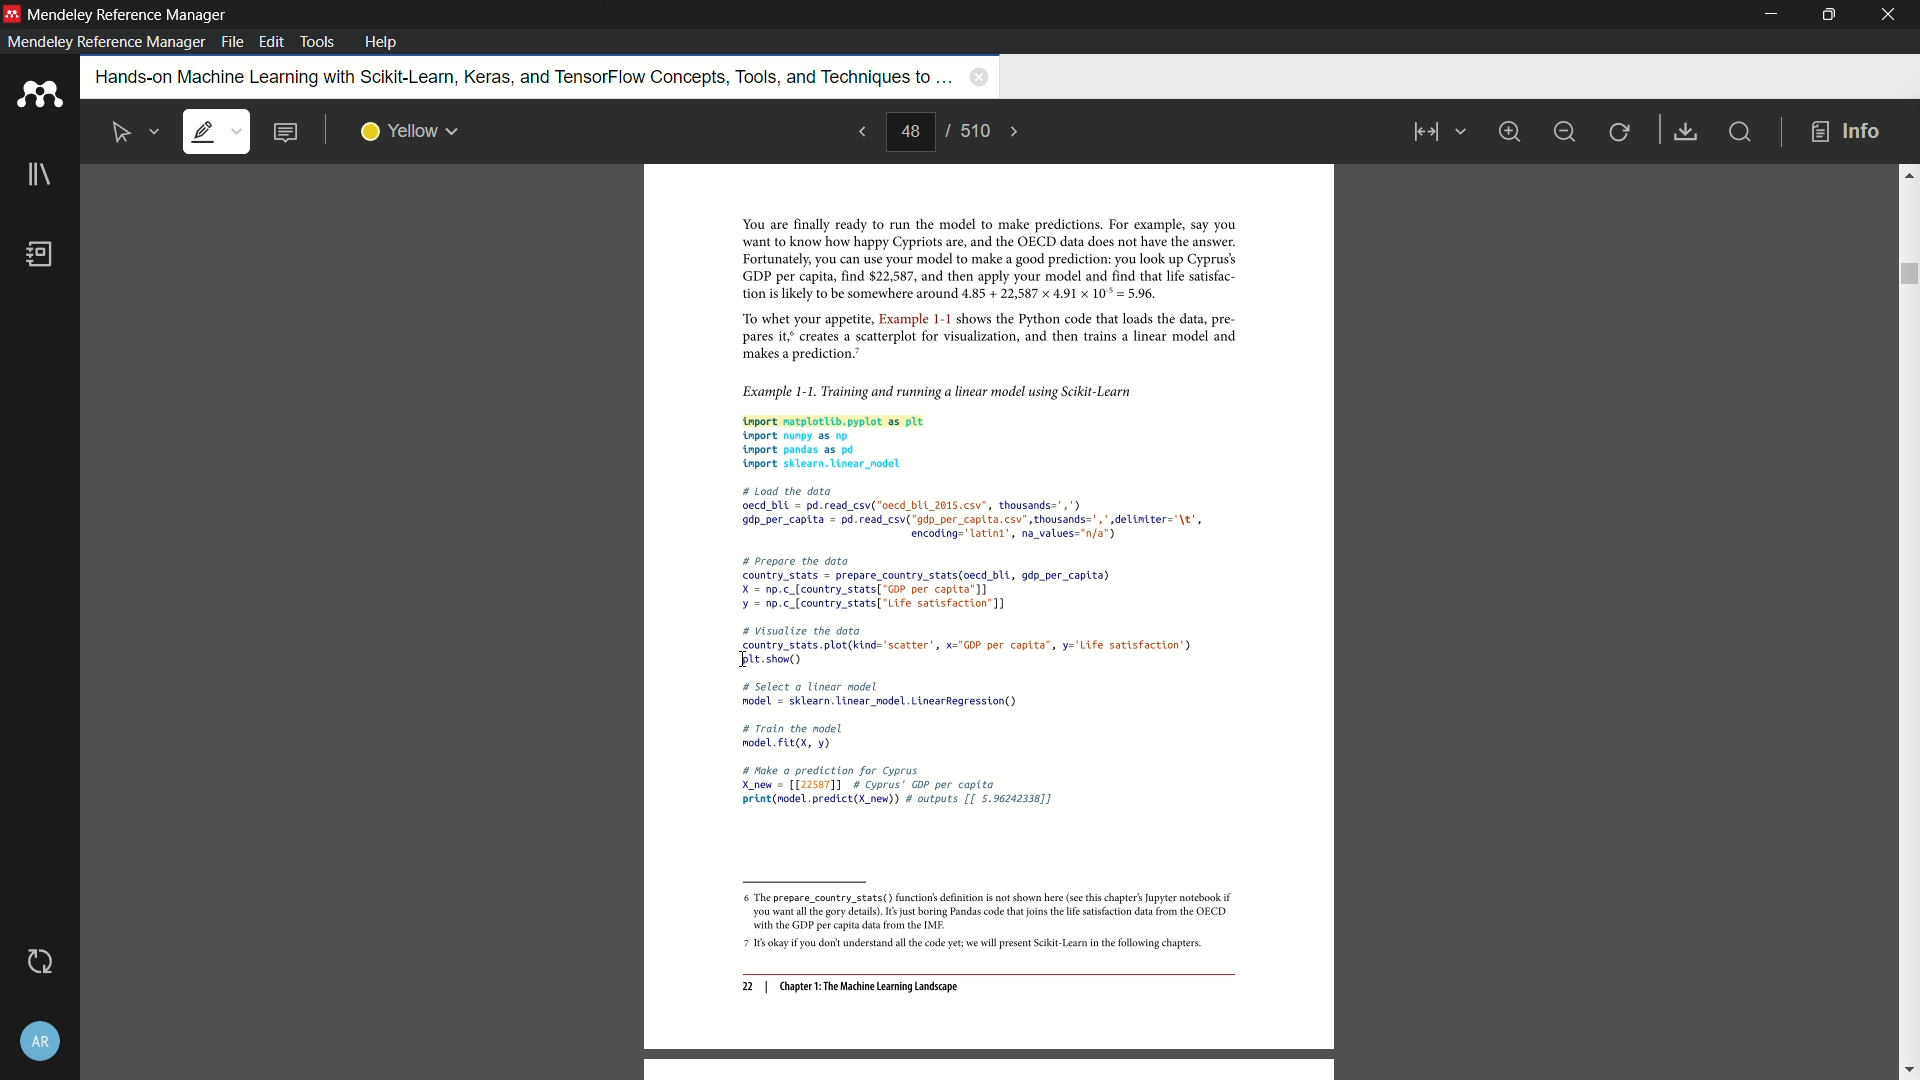 This screenshot has width=1920, height=1080. Describe the element at coordinates (1738, 131) in the screenshot. I see `find` at that location.